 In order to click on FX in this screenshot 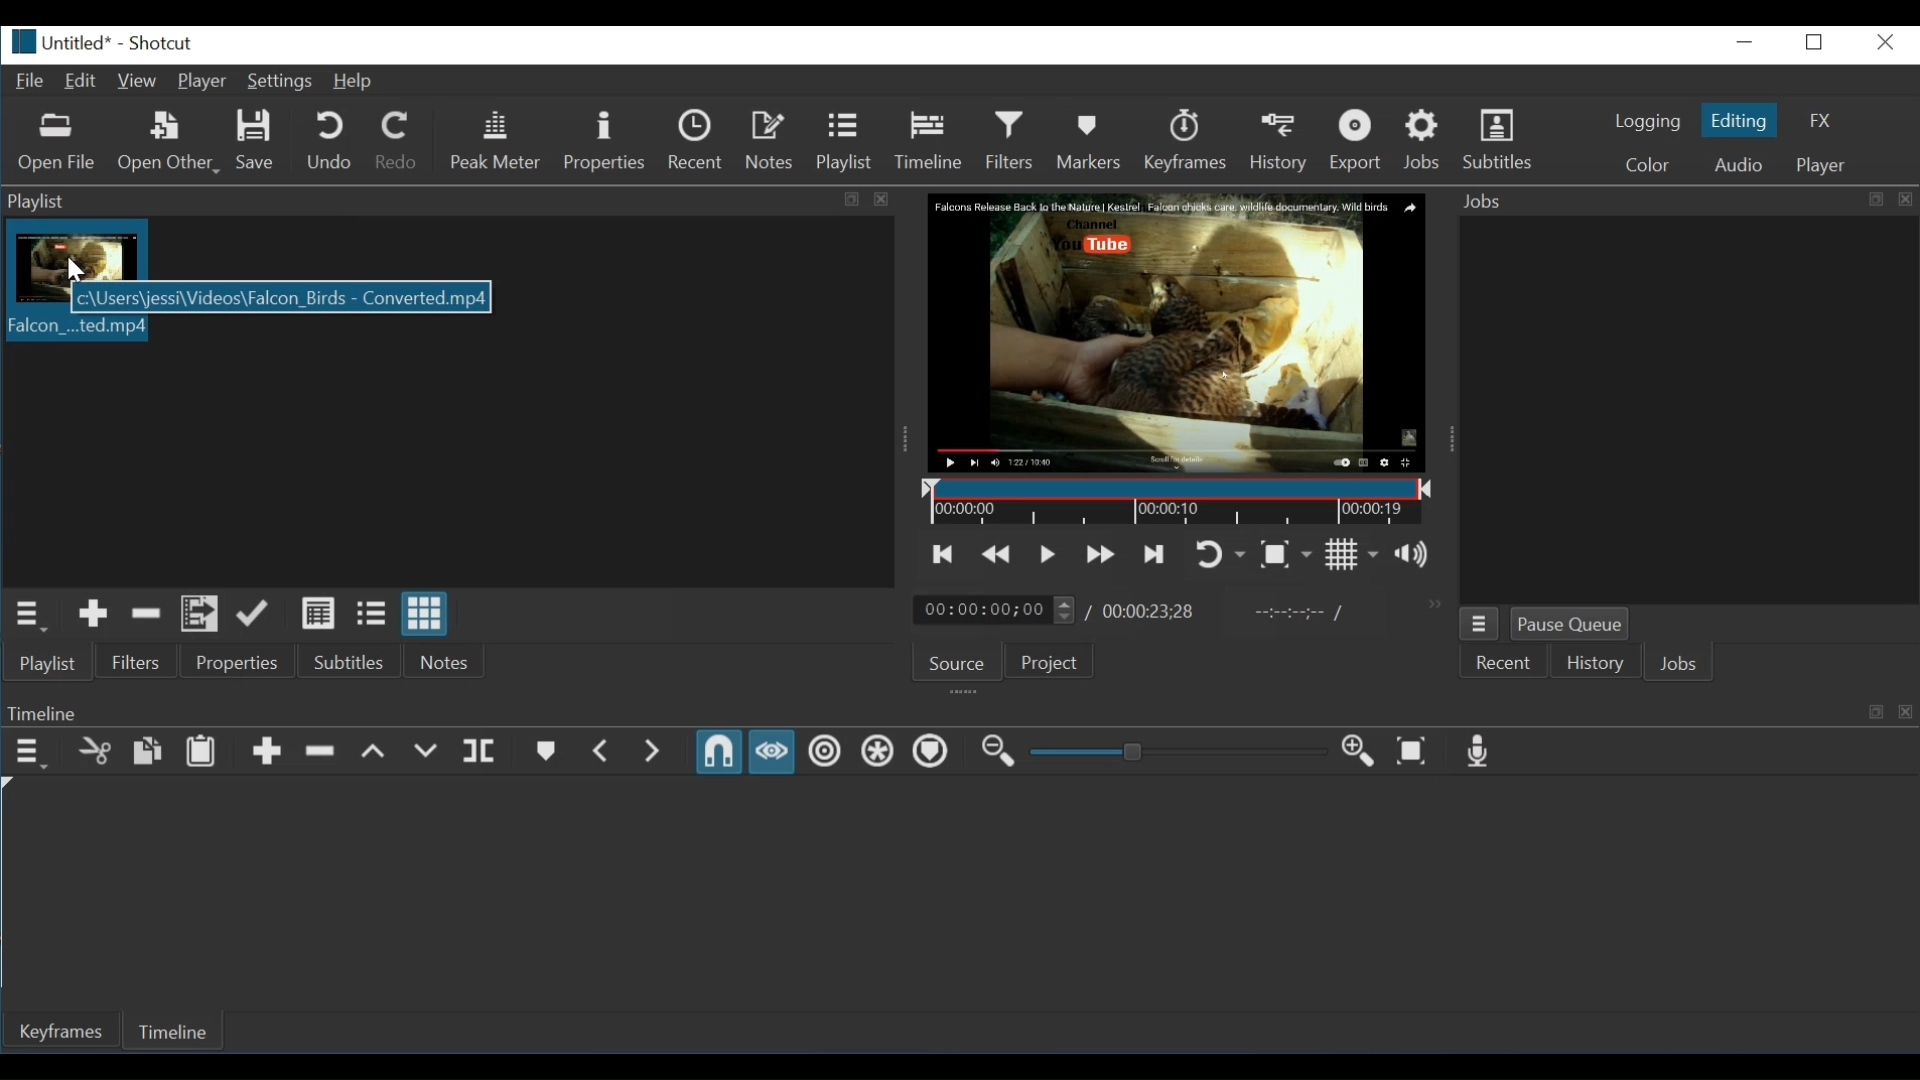, I will do `click(1819, 120)`.